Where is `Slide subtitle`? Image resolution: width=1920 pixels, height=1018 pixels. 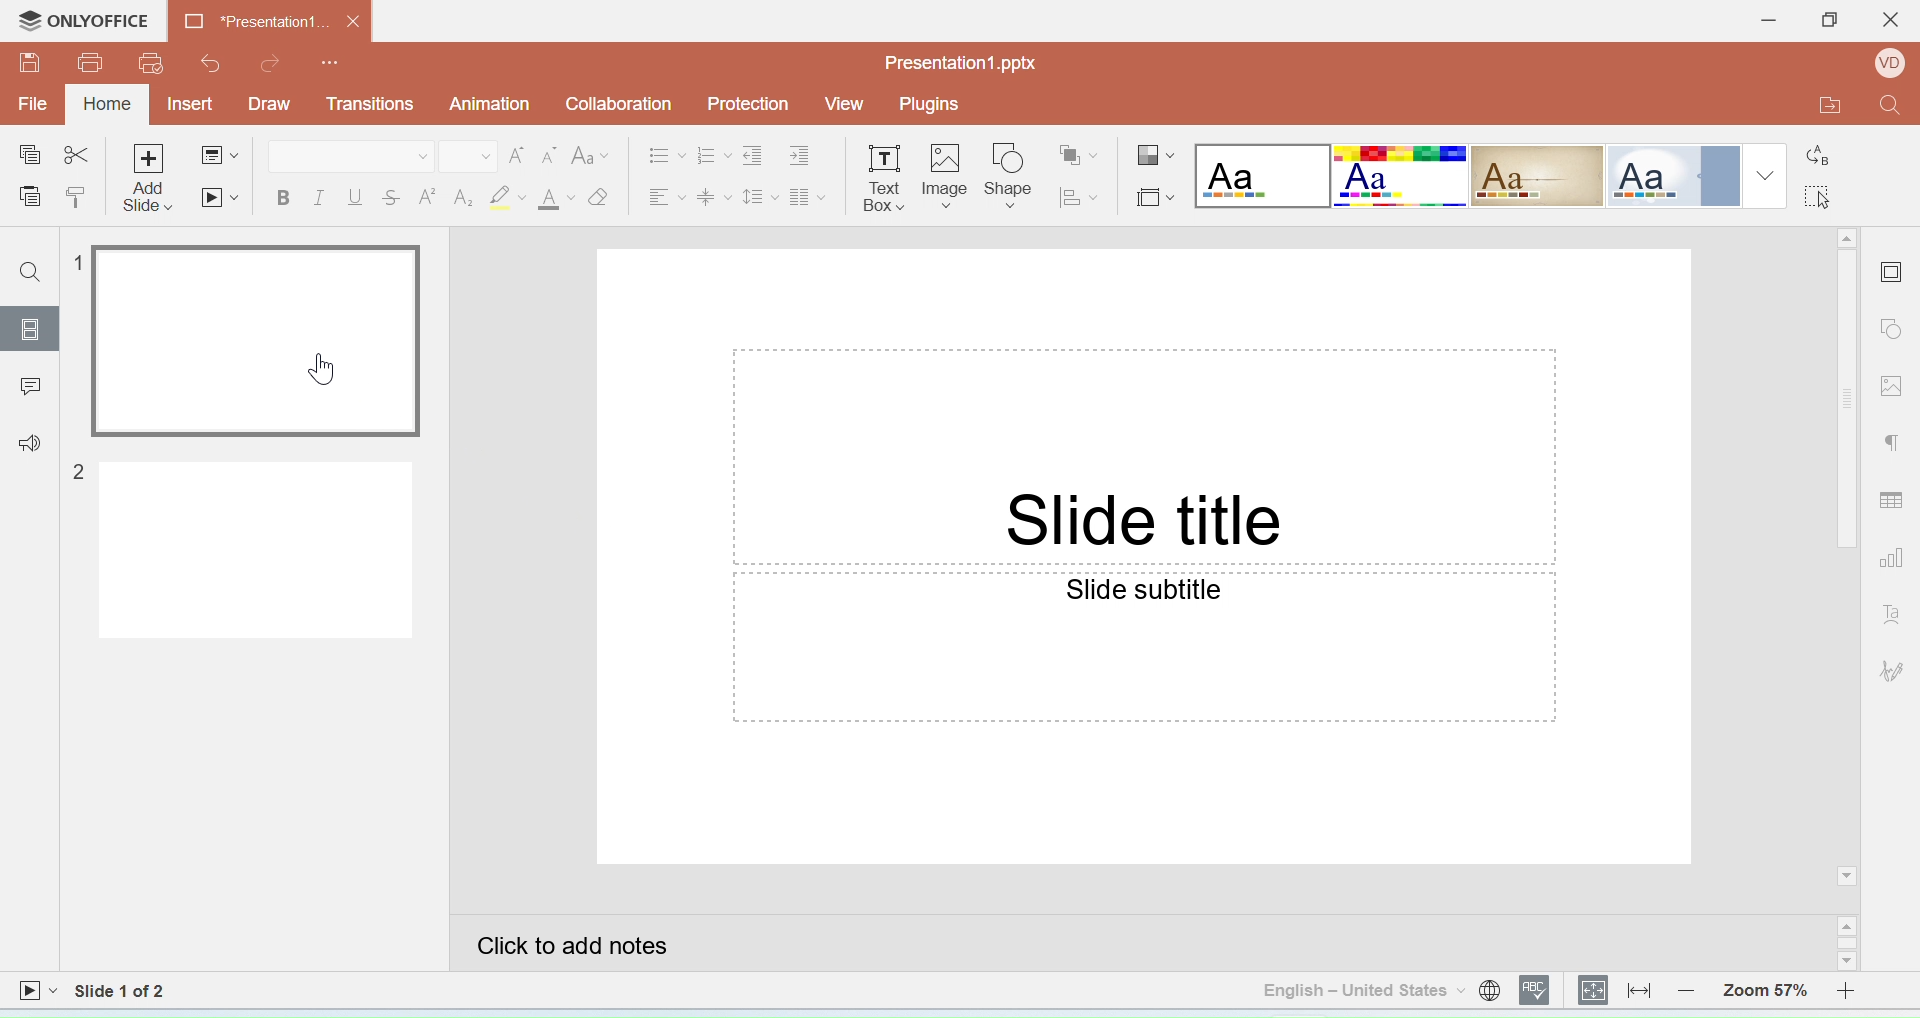 Slide subtitle is located at coordinates (1146, 588).